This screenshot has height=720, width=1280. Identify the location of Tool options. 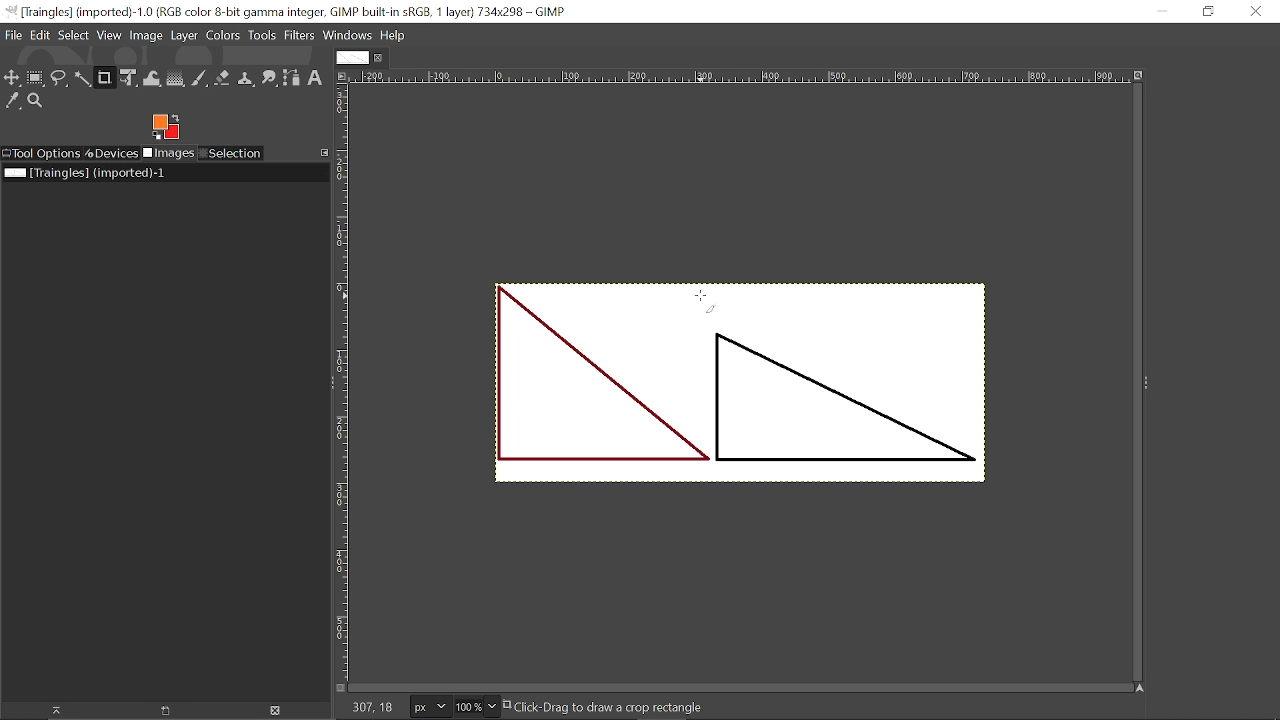
(41, 154).